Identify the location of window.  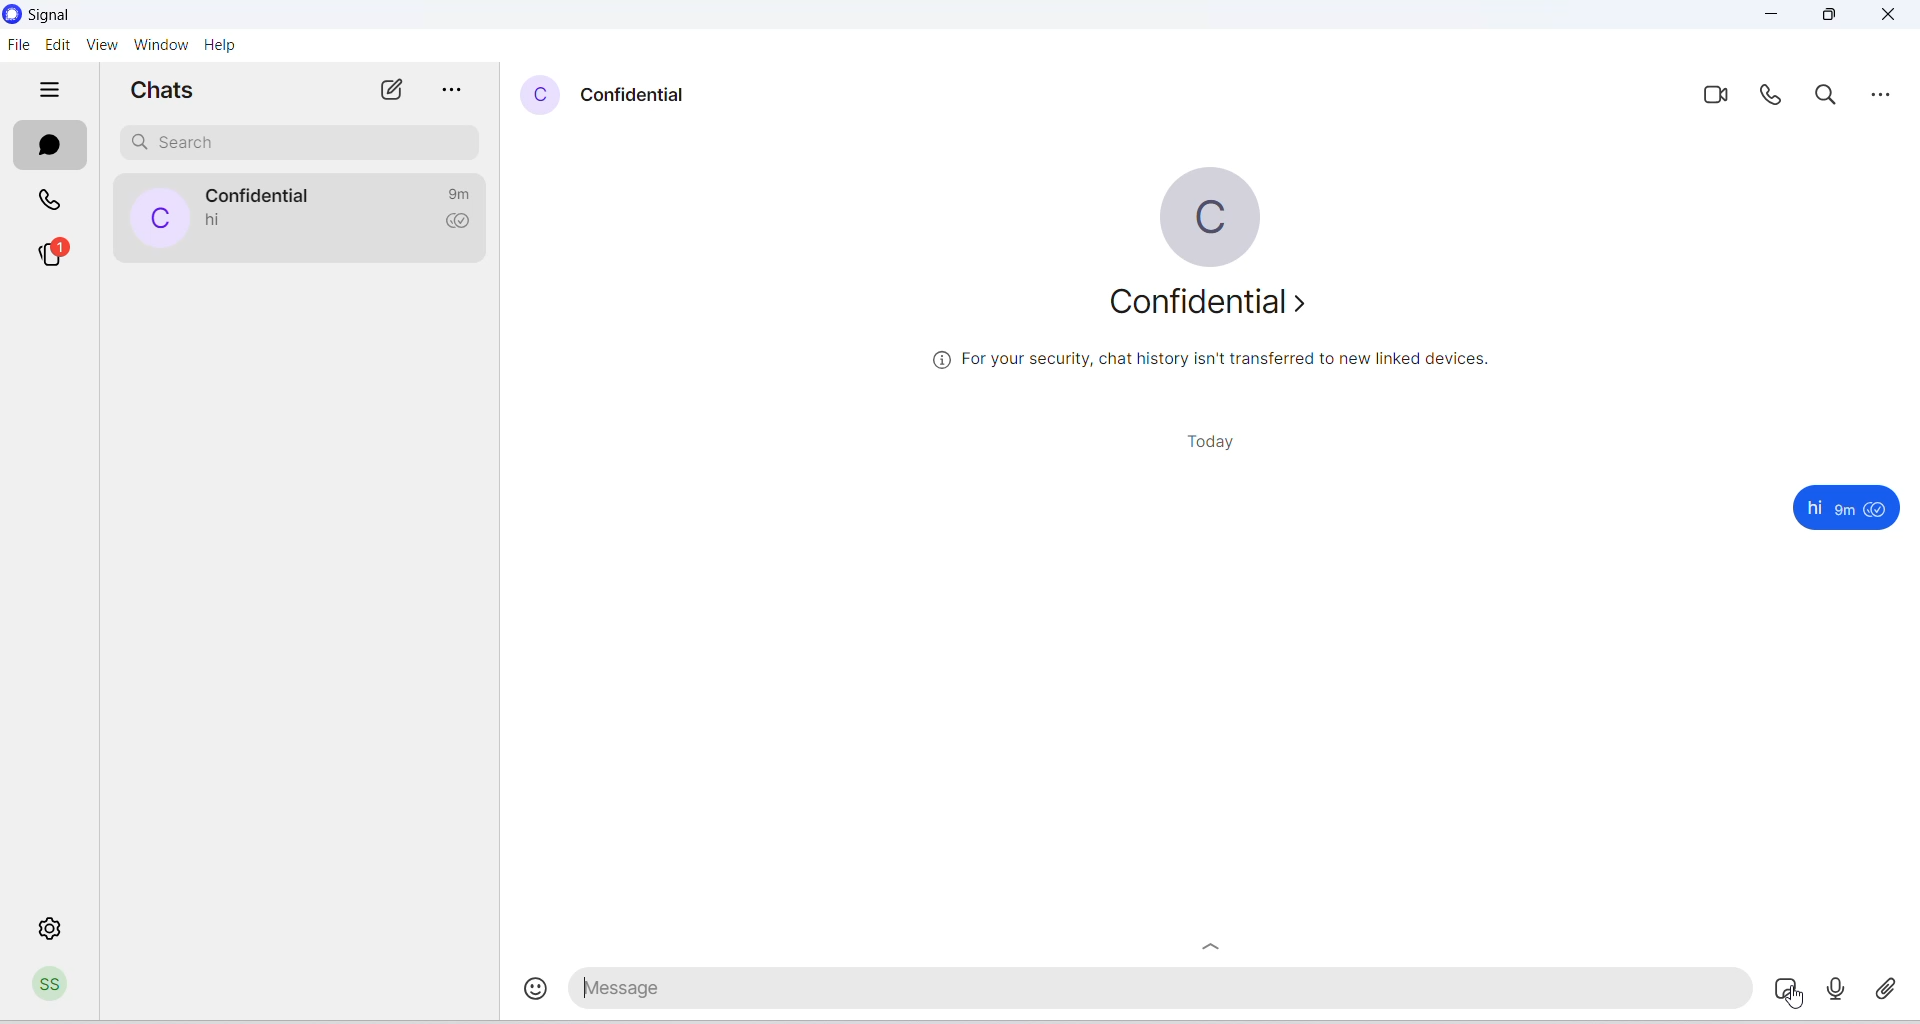
(160, 45).